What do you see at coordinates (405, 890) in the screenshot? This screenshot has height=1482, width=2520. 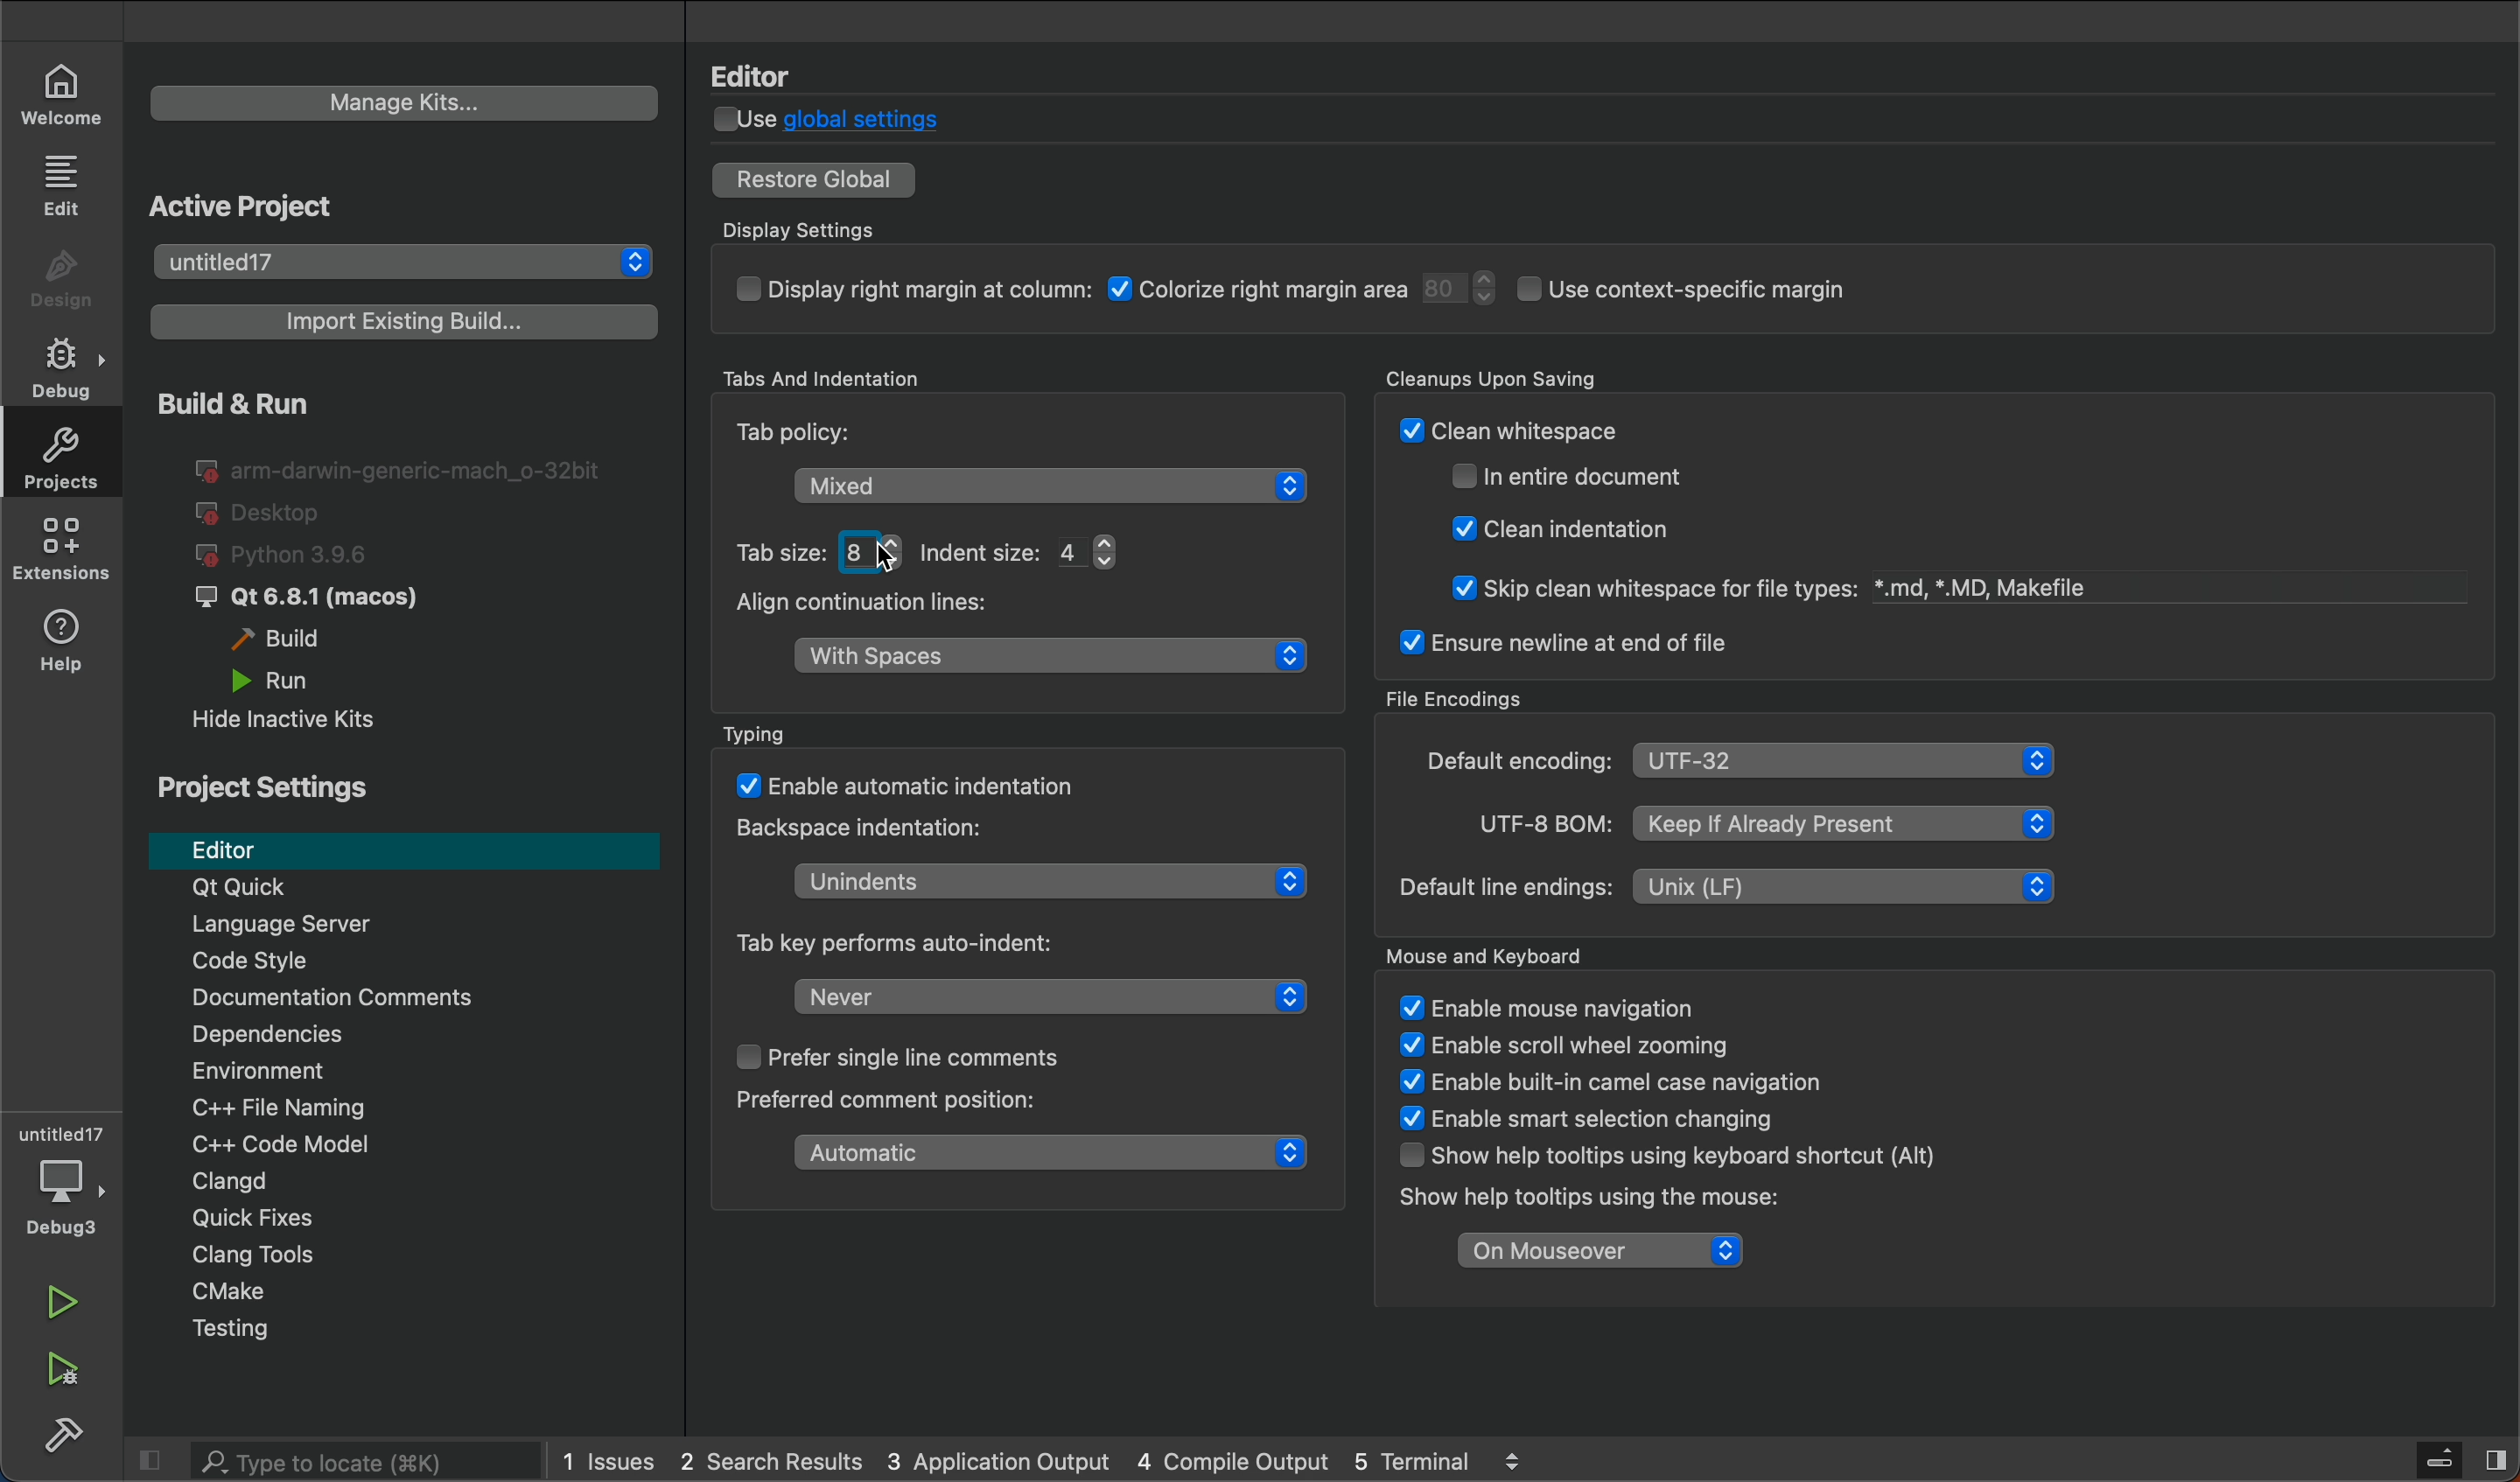 I see `Qt Quick` at bounding box center [405, 890].